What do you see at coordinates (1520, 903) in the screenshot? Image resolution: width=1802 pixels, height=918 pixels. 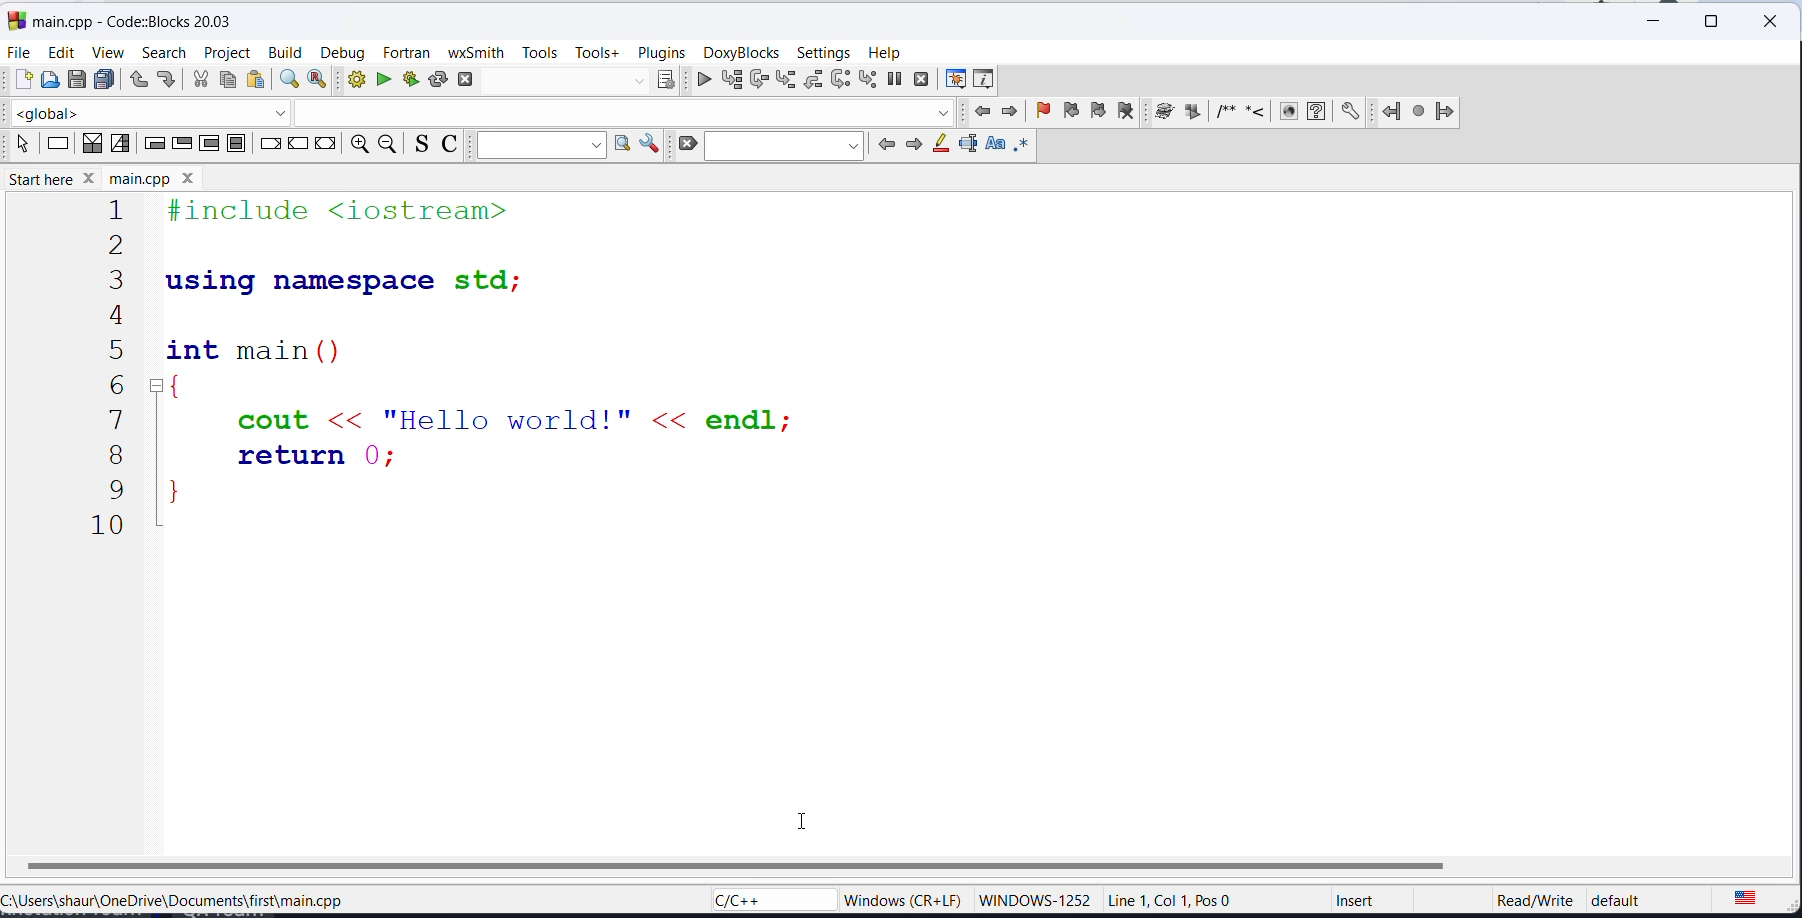 I see `file permission` at bounding box center [1520, 903].